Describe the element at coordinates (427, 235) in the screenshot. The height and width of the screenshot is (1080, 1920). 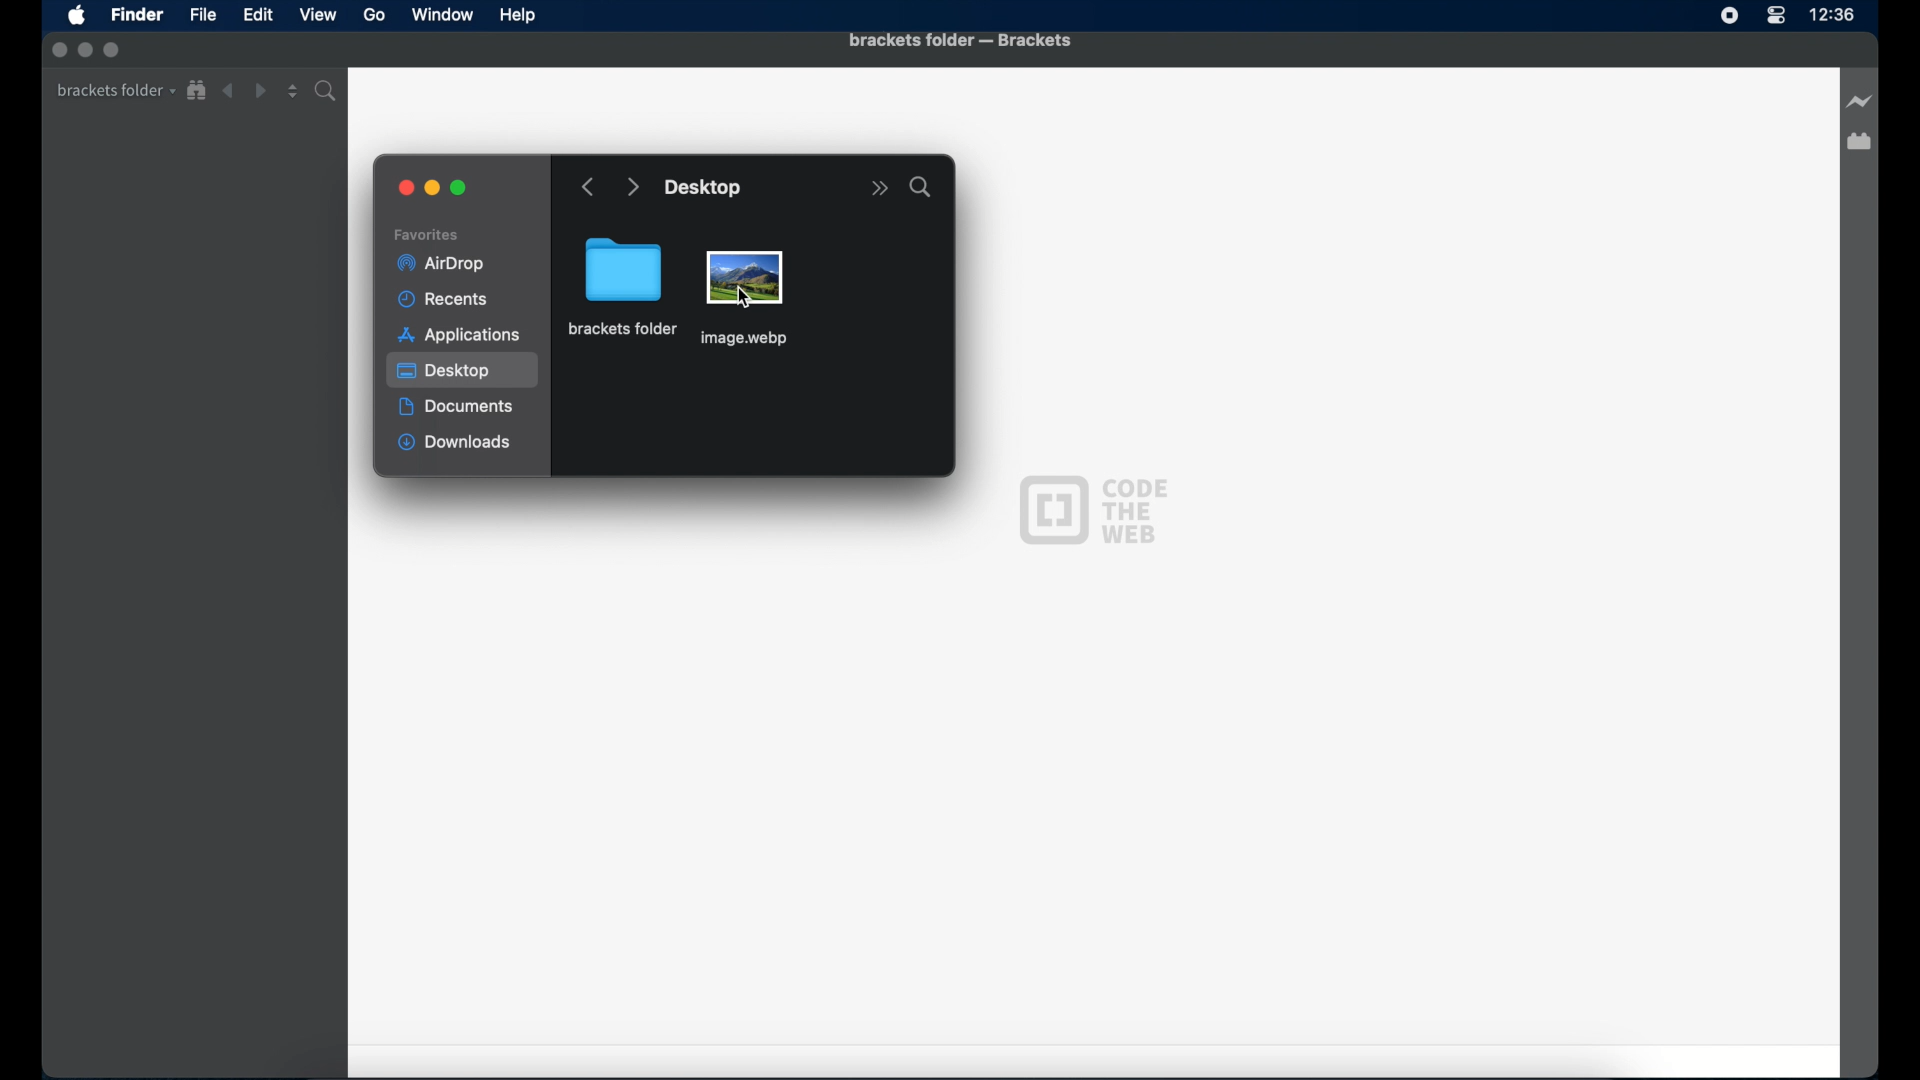
I see `favorites` at that location.